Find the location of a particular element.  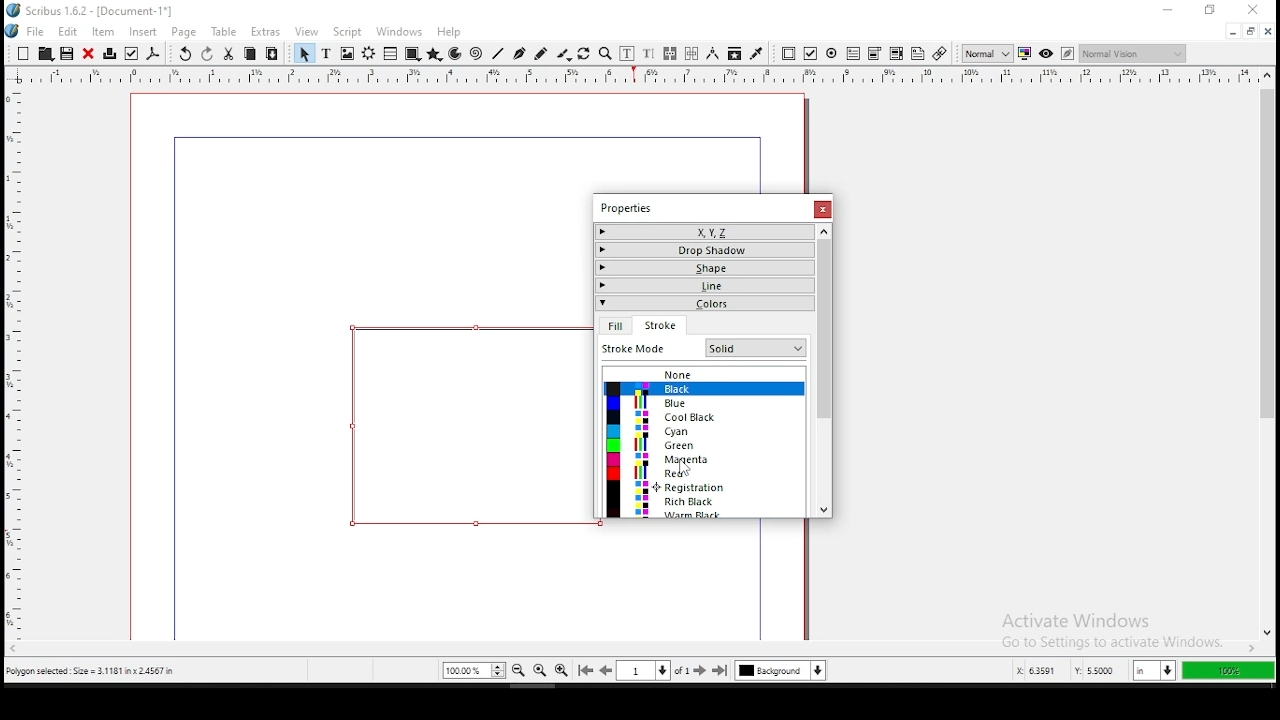

edit in preview mode is located at coordinates (1067, 53).